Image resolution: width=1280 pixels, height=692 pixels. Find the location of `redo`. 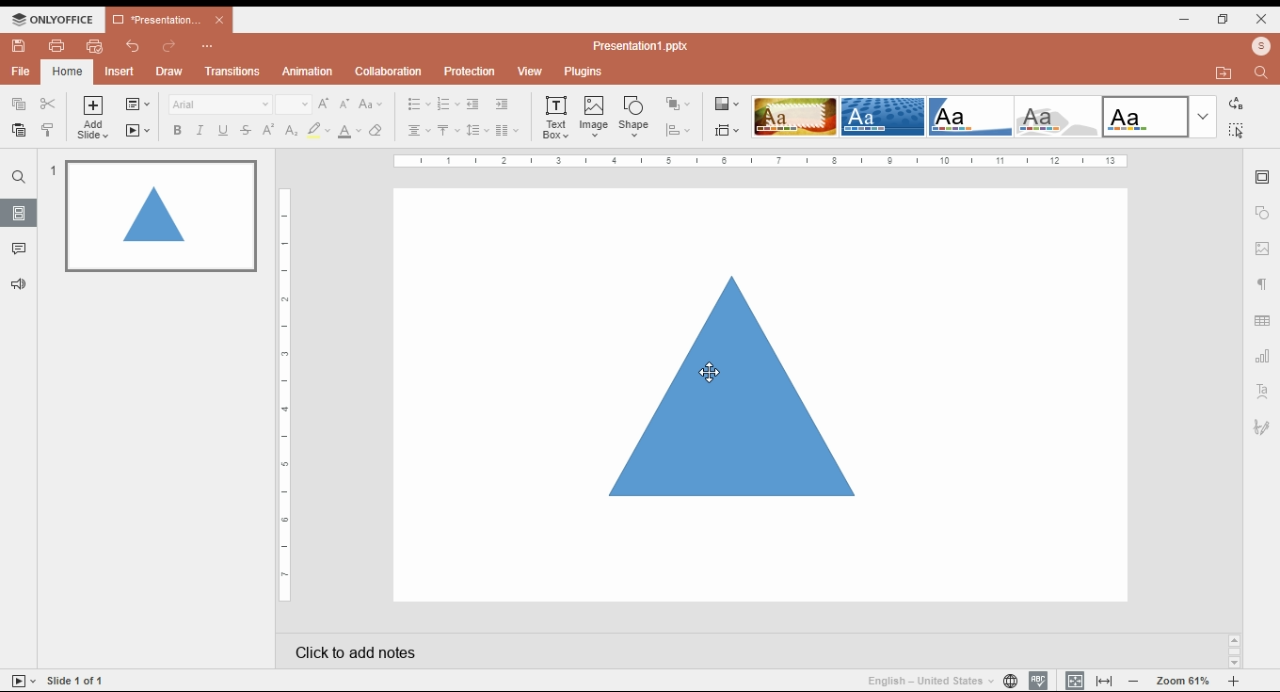

redo is located at coordinates (170, 46).